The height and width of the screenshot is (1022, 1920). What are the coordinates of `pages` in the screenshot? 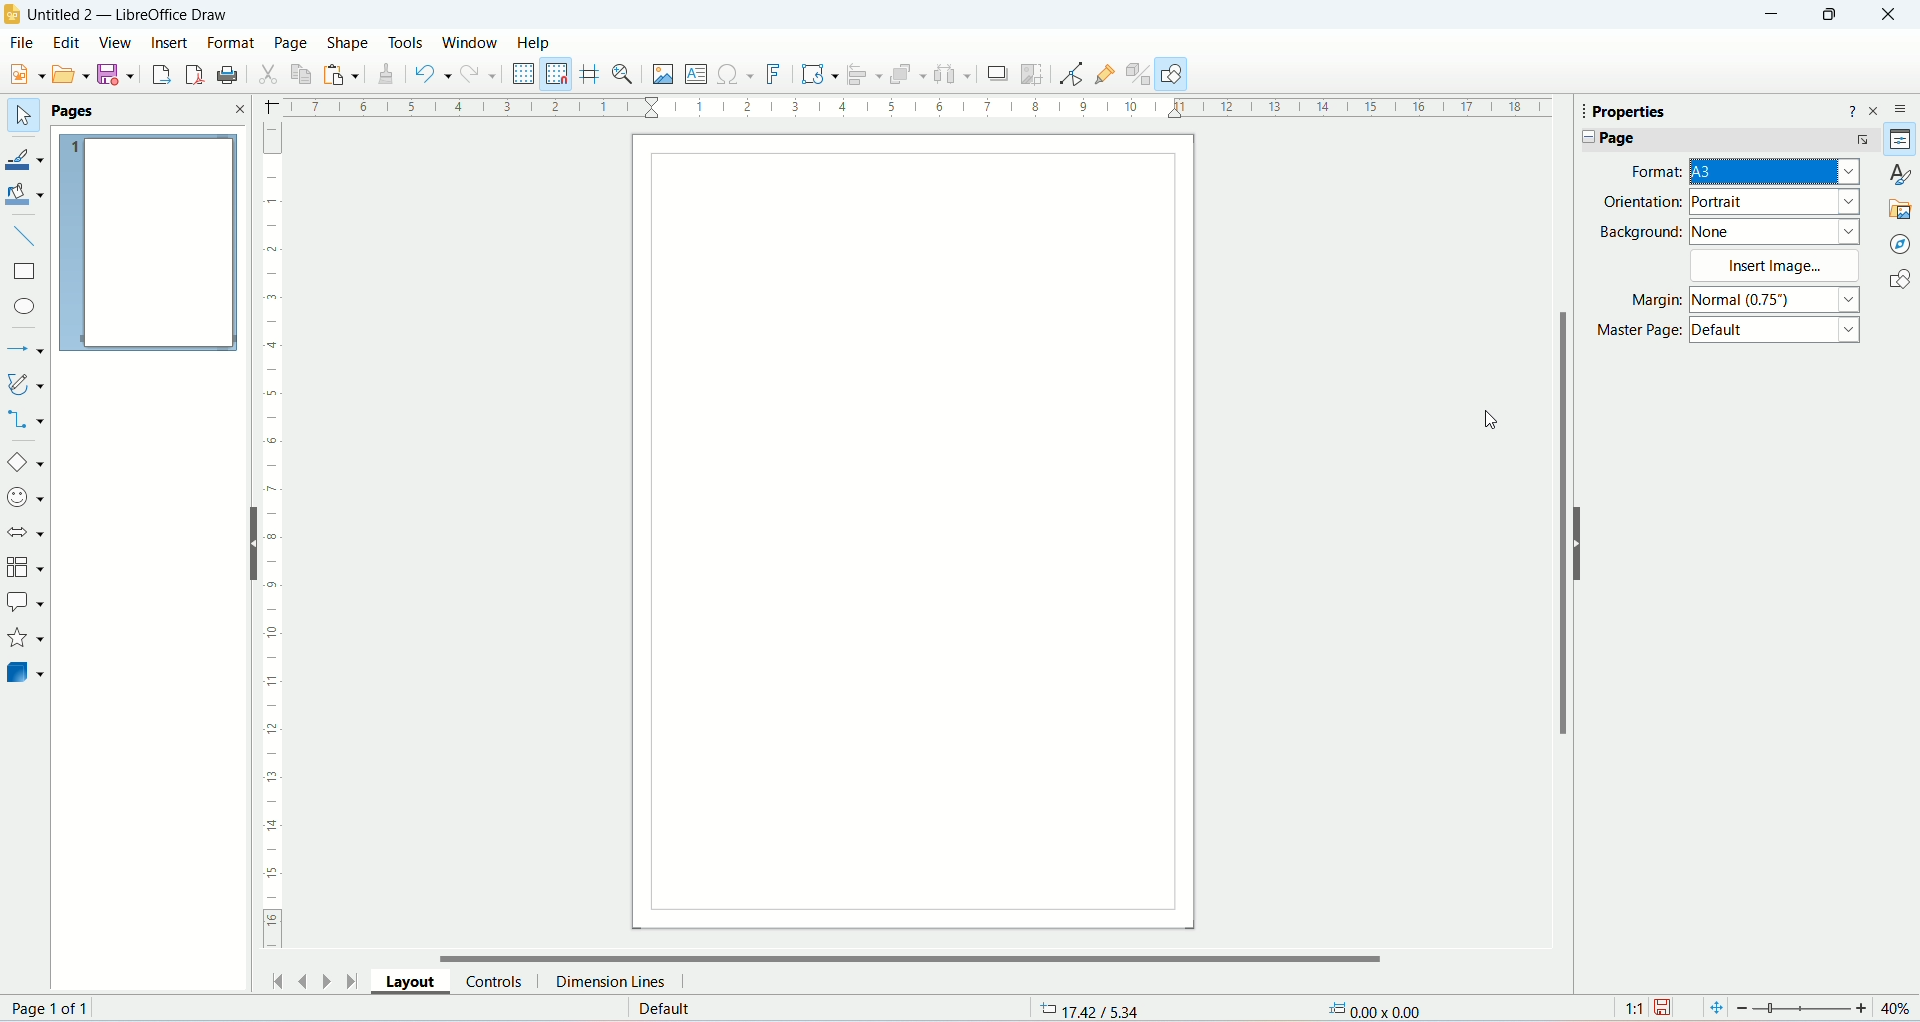 It's located at (99, 110).